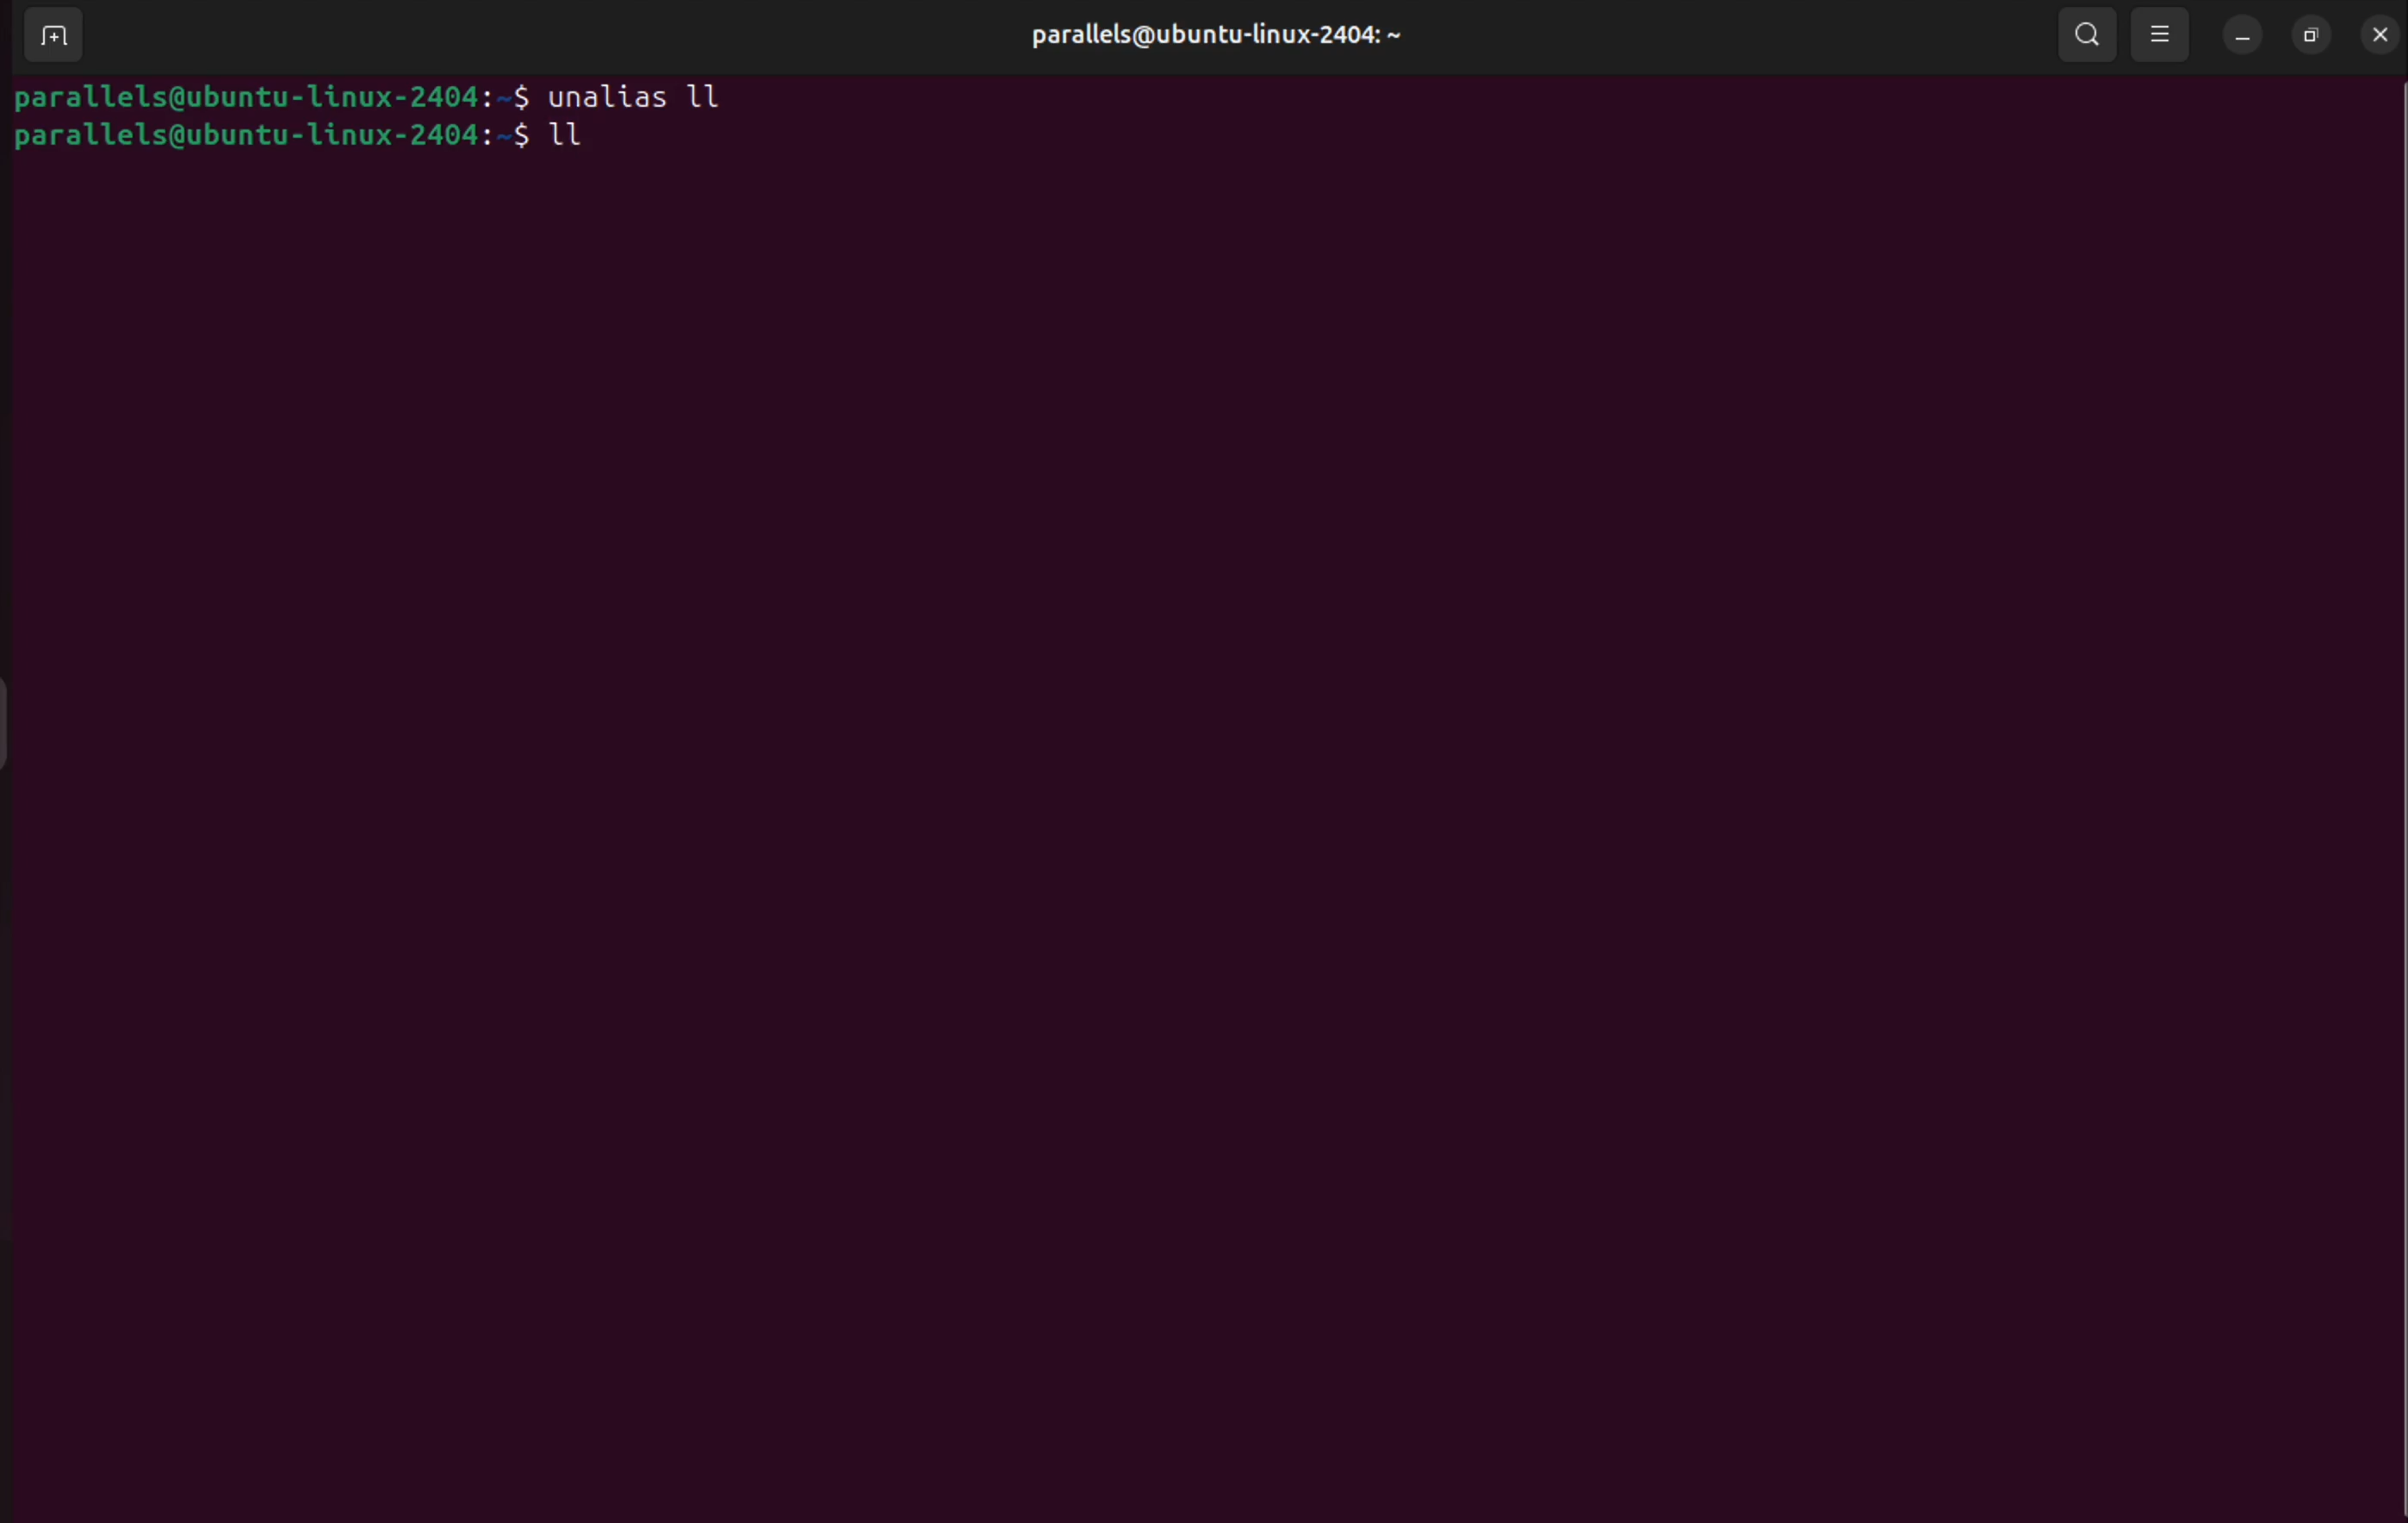 This screenshot has height=1523, width=2408. Describe the element at coordinates (47, 39) in the screenshot. I see `add terminal` at that location.